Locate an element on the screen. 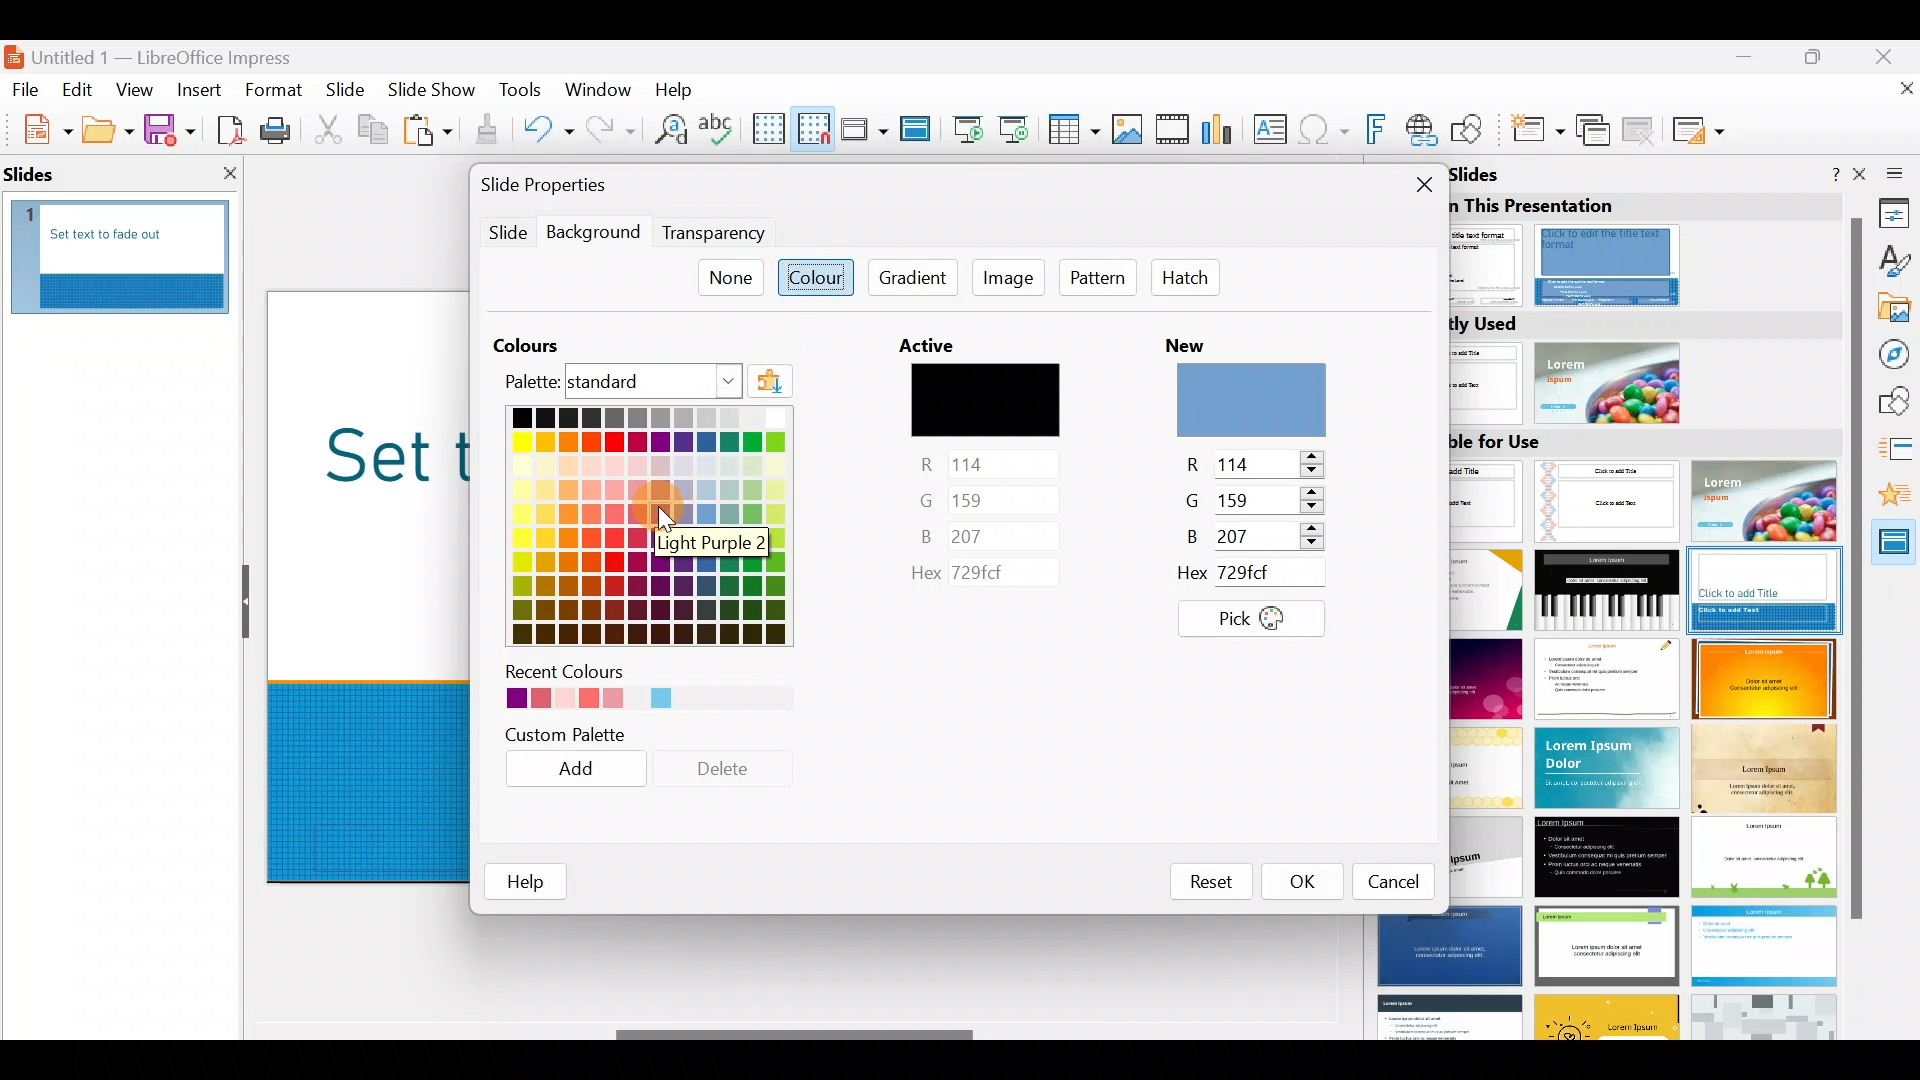  Shapes is located at coordinates (1896, 402).